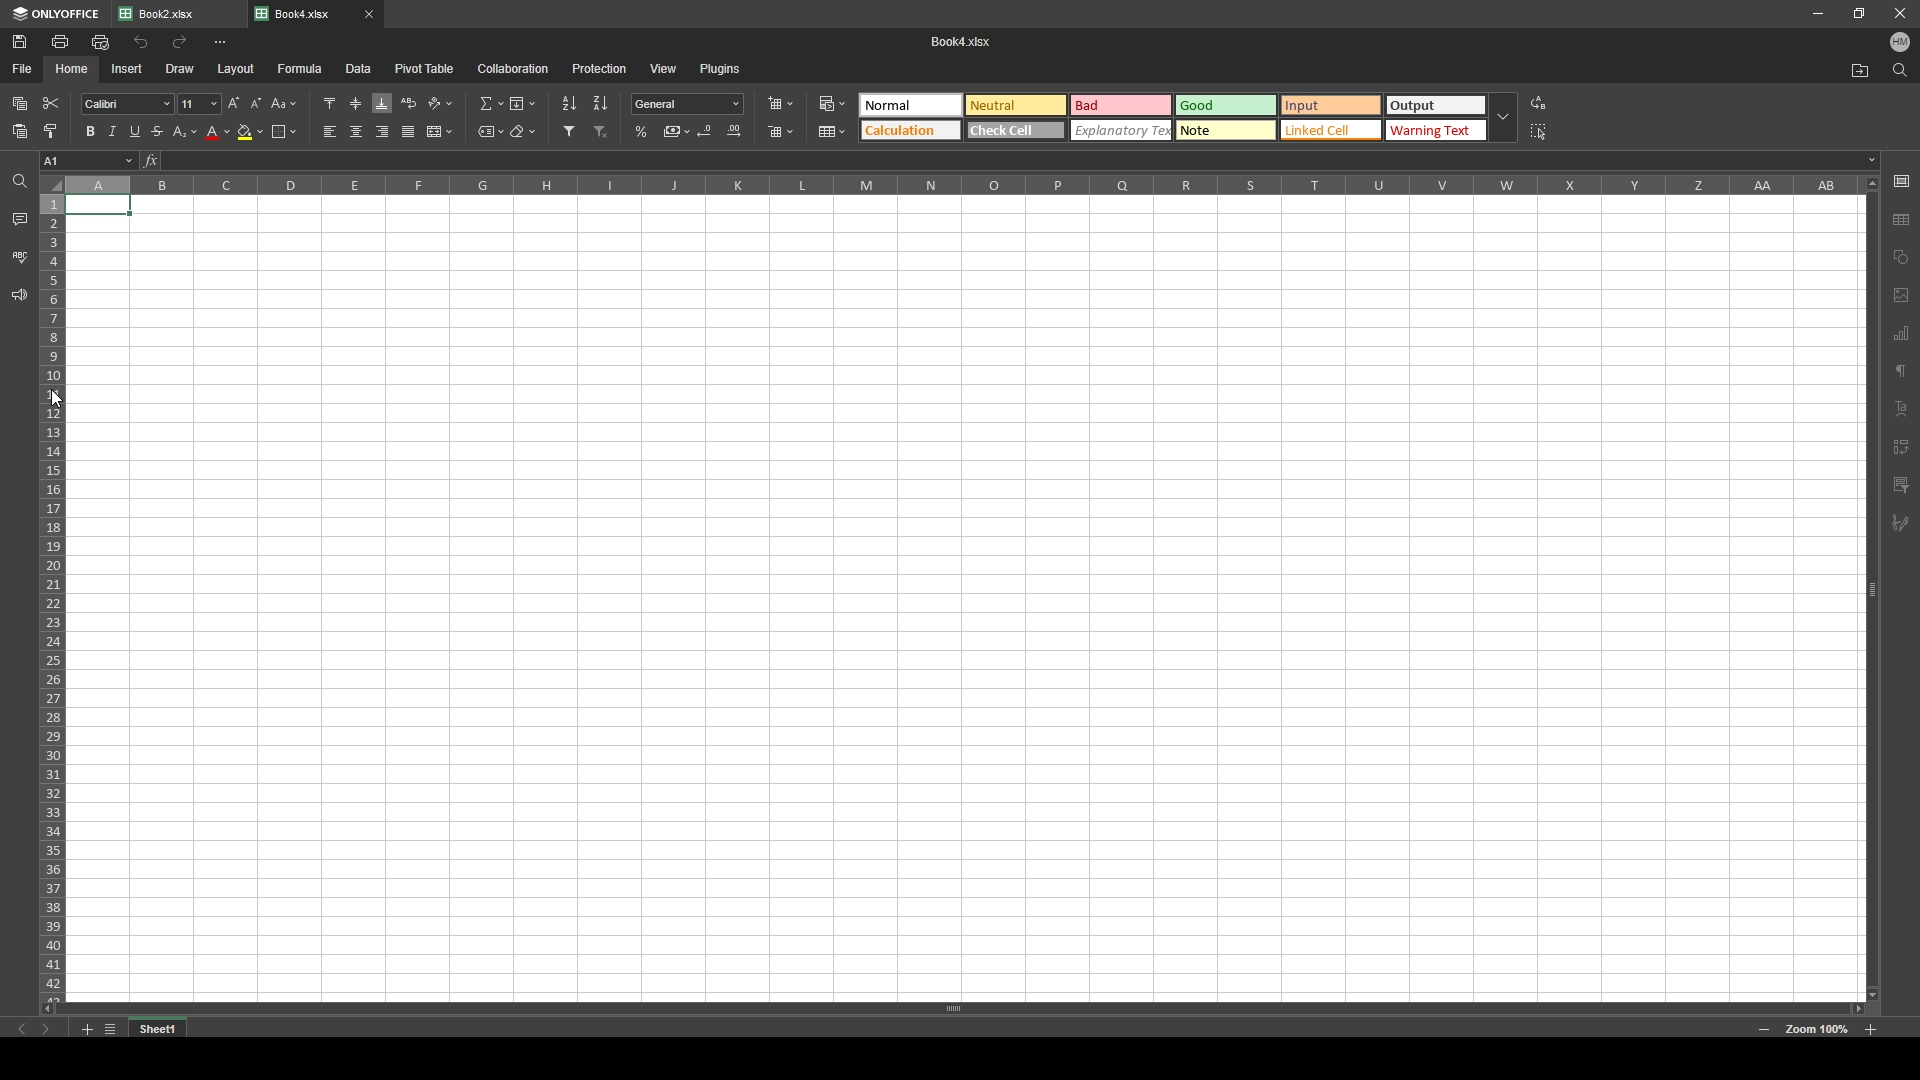  What do you see at coordinates (20, 104) in the screenshot?
I see `paste` at bounding box center [20, 104].